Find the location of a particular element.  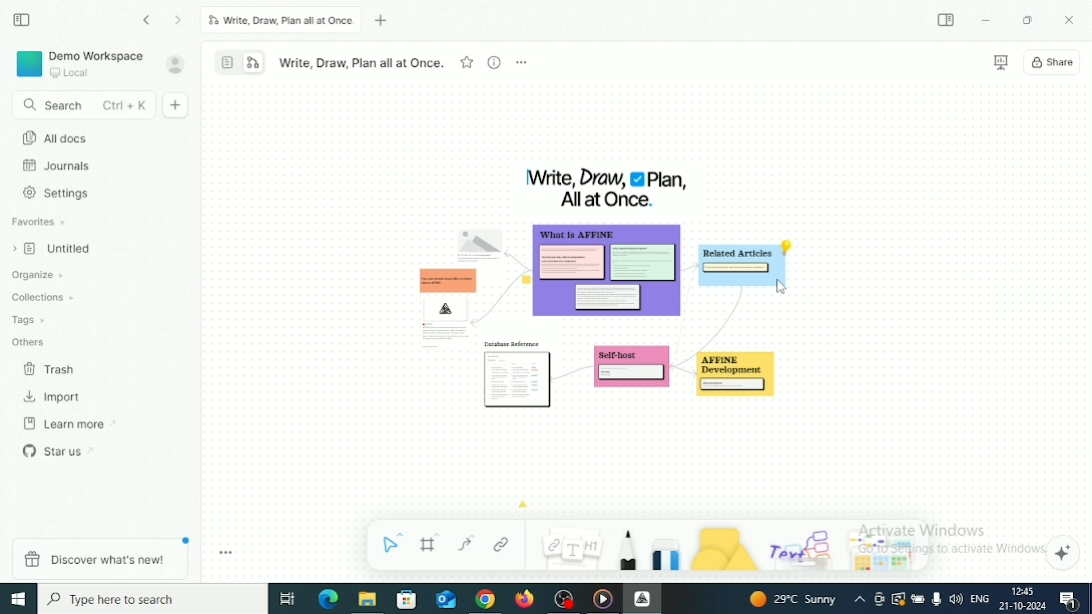

Favourite is located at coordinates (467, 61).